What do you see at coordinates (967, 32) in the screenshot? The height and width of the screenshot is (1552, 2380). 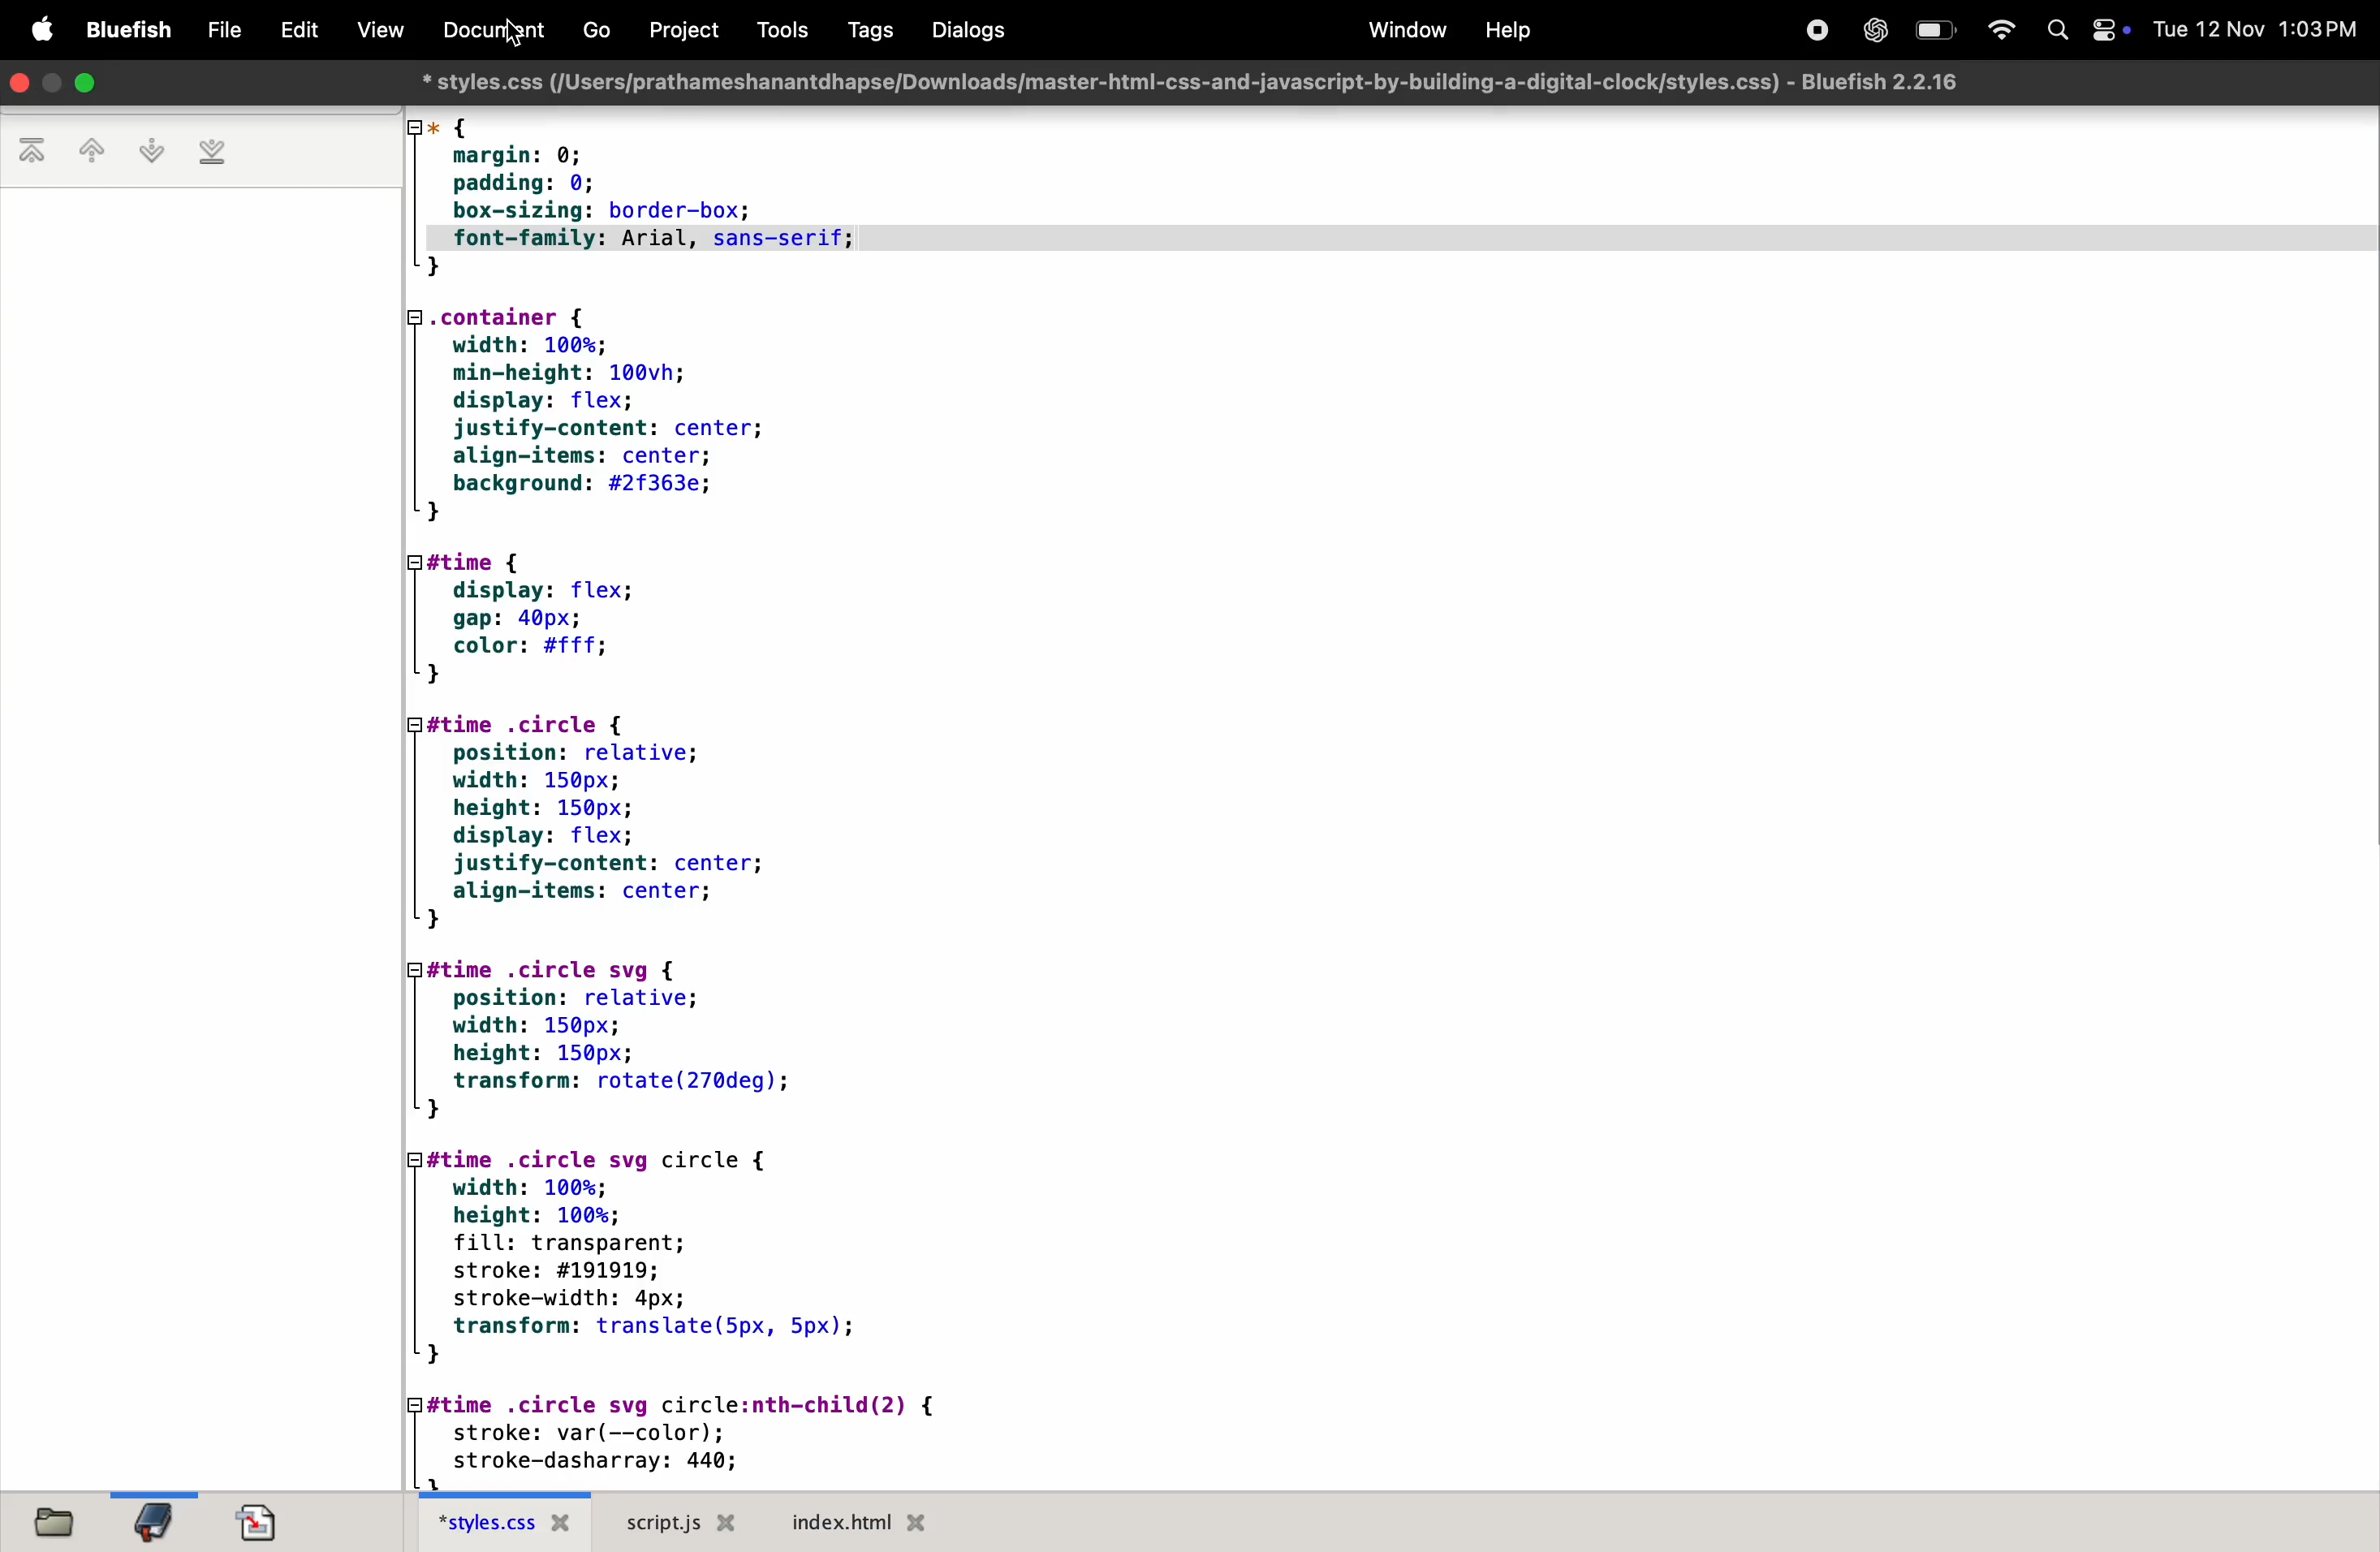 I see `Dialogs` at bounding box center [967, 32].